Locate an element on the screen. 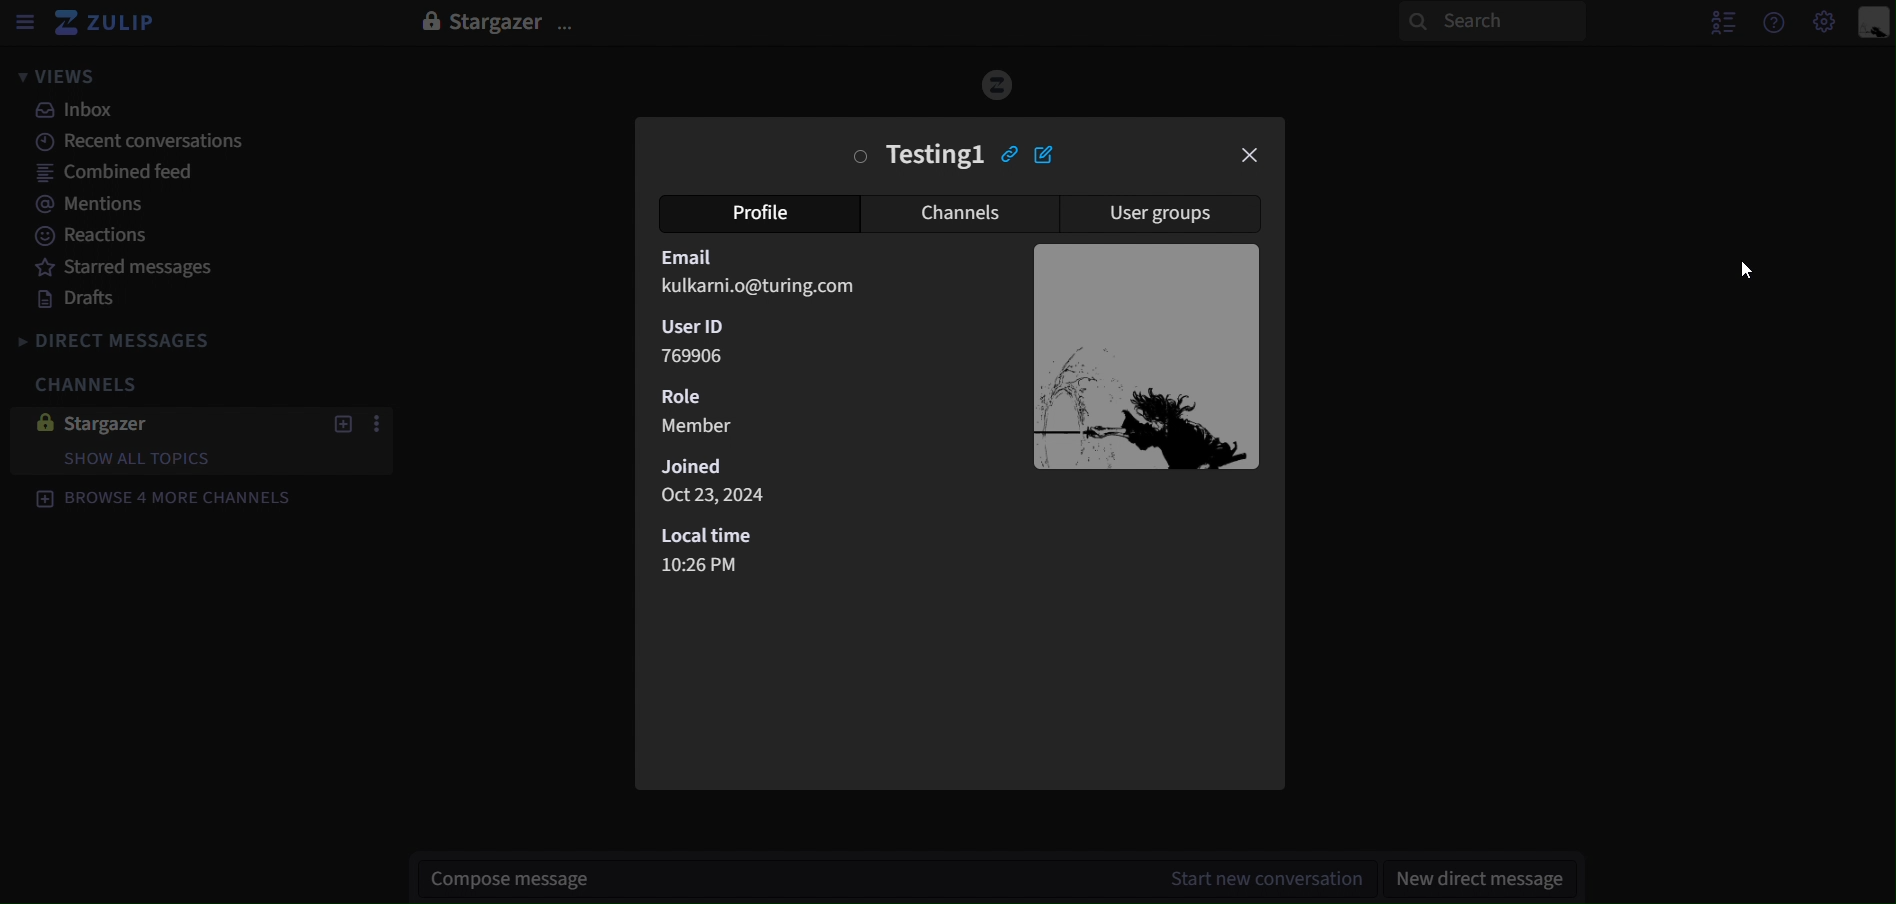 The height and width of the screenshot is (904, 1896). Role Member is located at coordinates (697, 411).